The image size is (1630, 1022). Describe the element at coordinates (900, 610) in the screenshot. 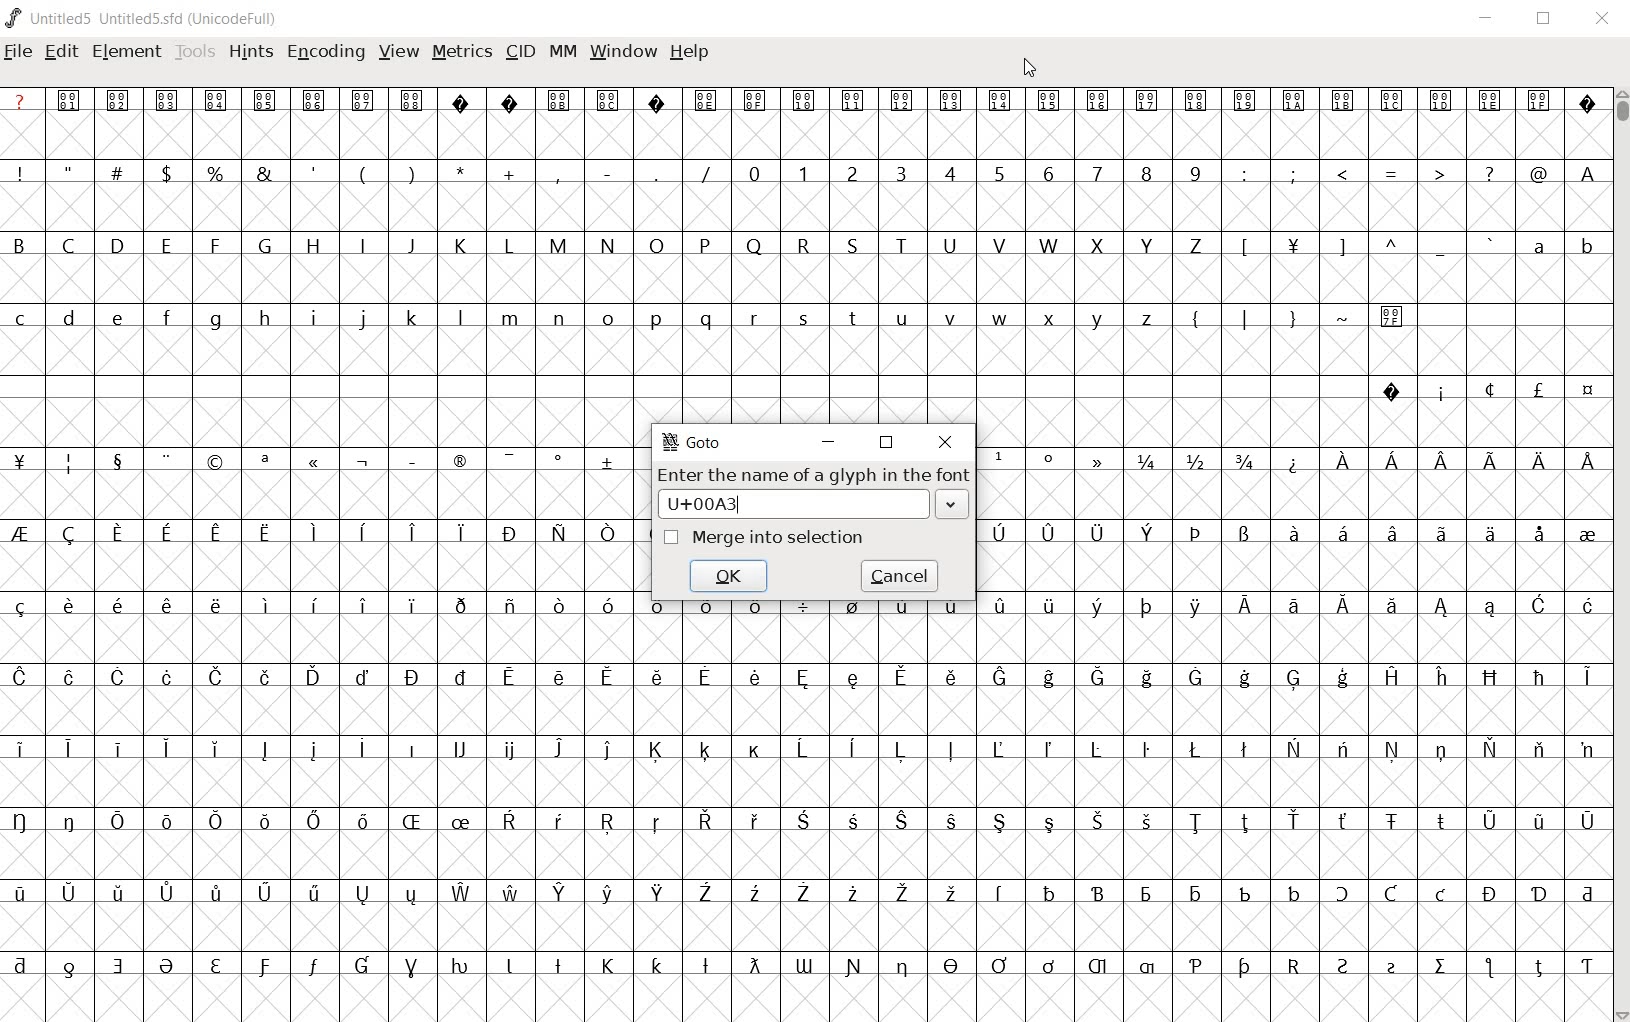

I see `Symbol` at that location.